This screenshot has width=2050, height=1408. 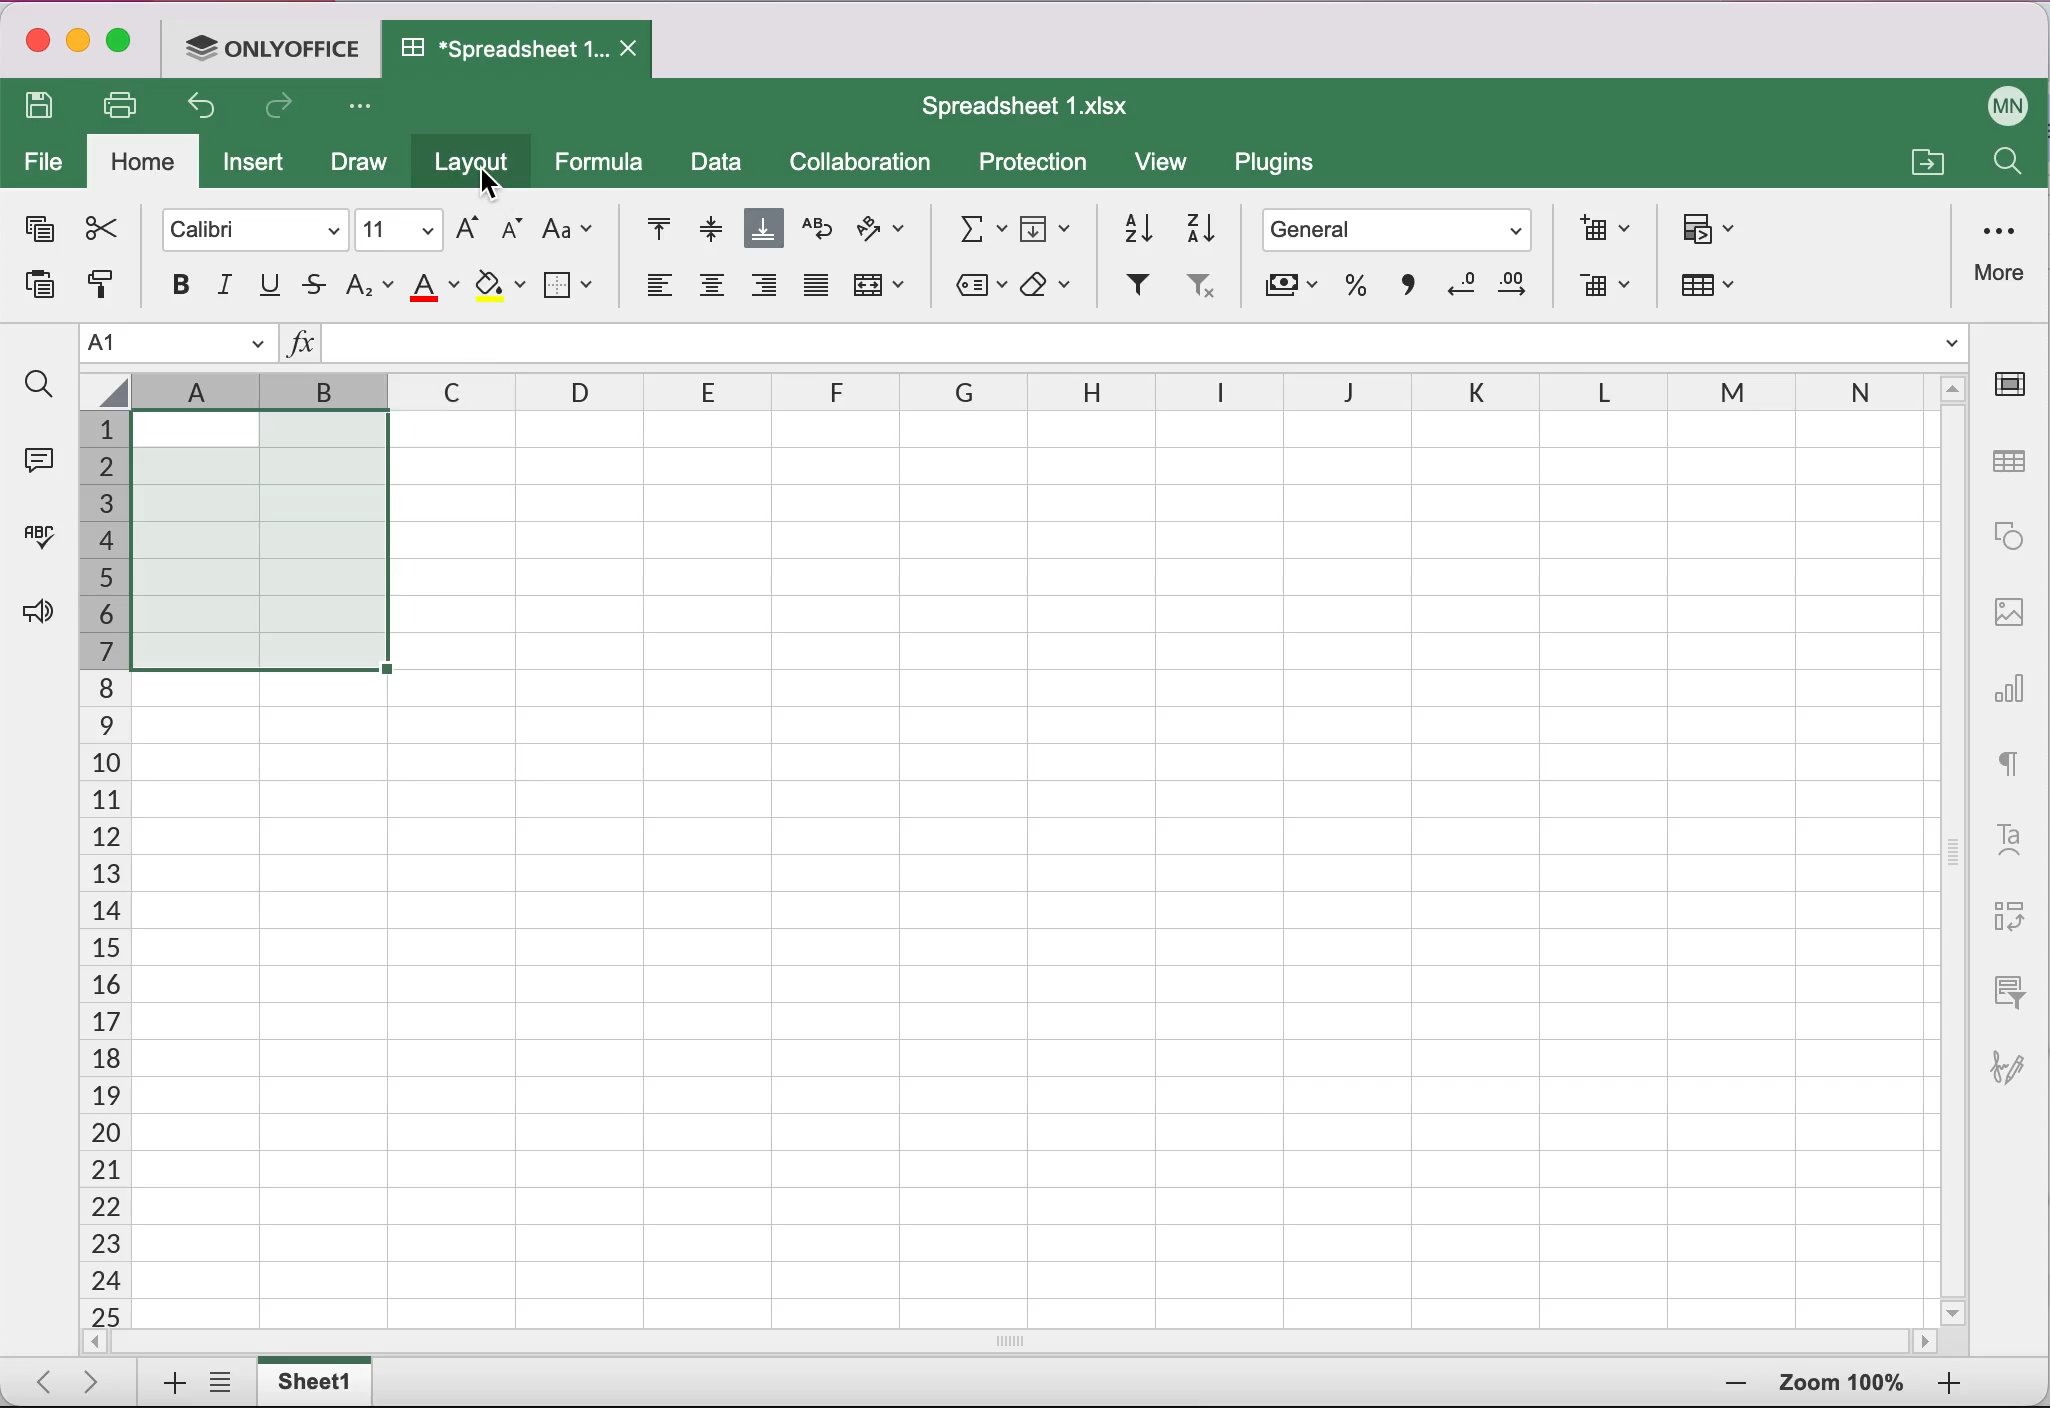 I want to click on find, so click(x=38, y=385).